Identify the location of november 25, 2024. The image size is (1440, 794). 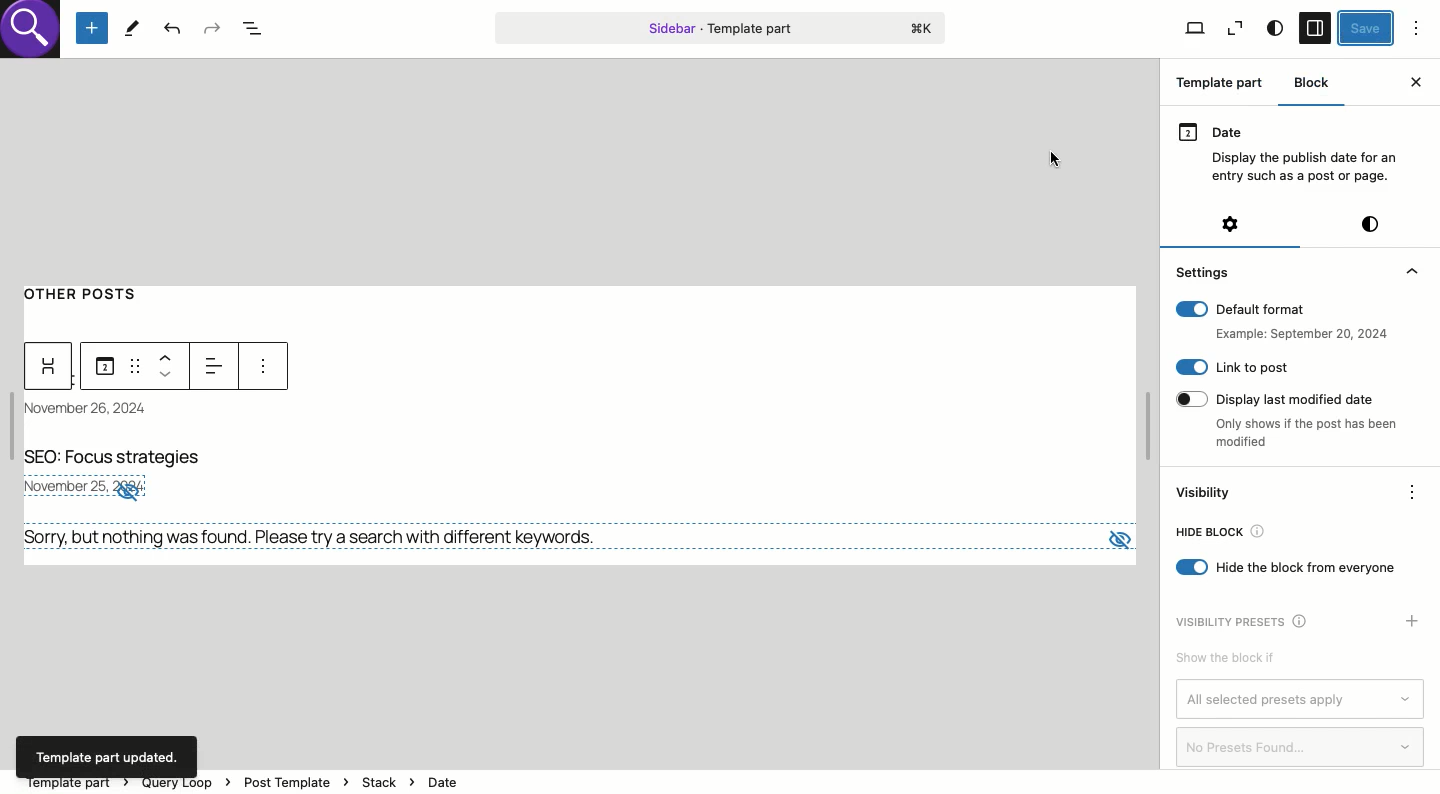
(63, 487).